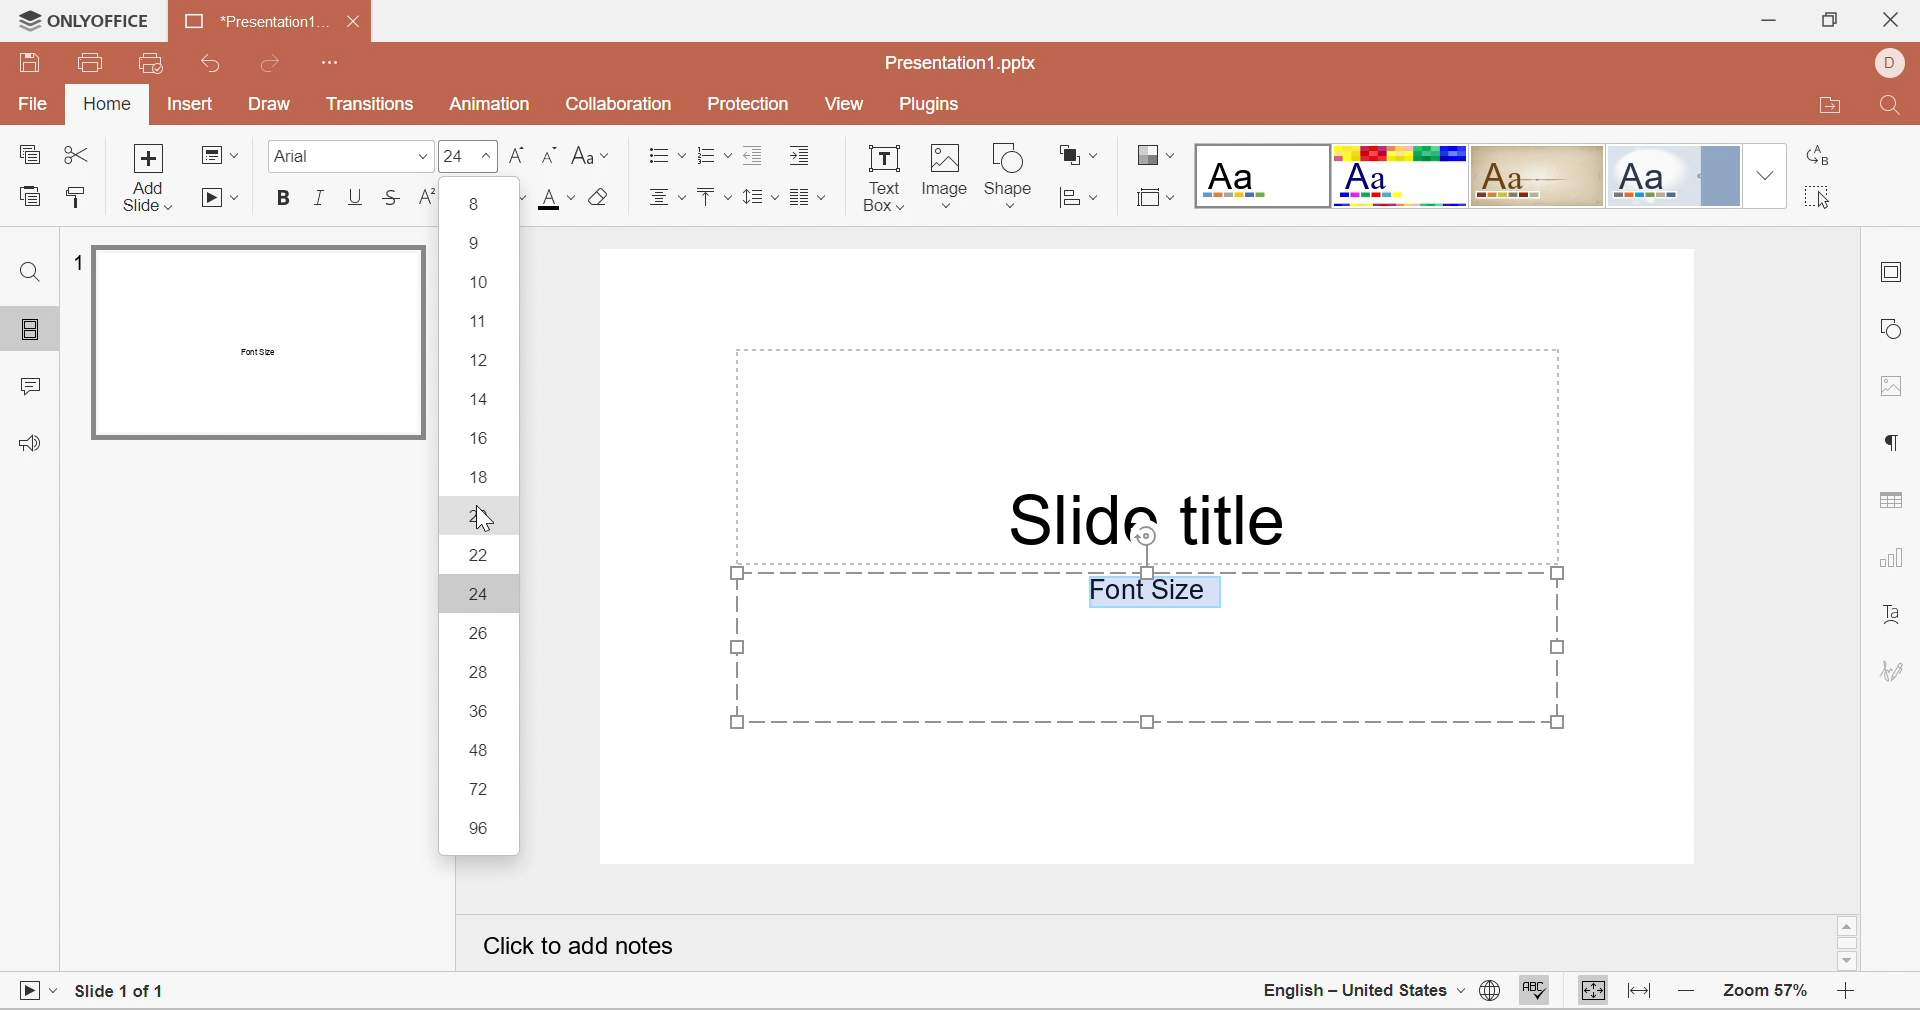 This screenshot has width=1920, height=1010. What do you see at coordinates (33, 331) in the screenshot?
I see `Slides` at bounding box center [33, 331].